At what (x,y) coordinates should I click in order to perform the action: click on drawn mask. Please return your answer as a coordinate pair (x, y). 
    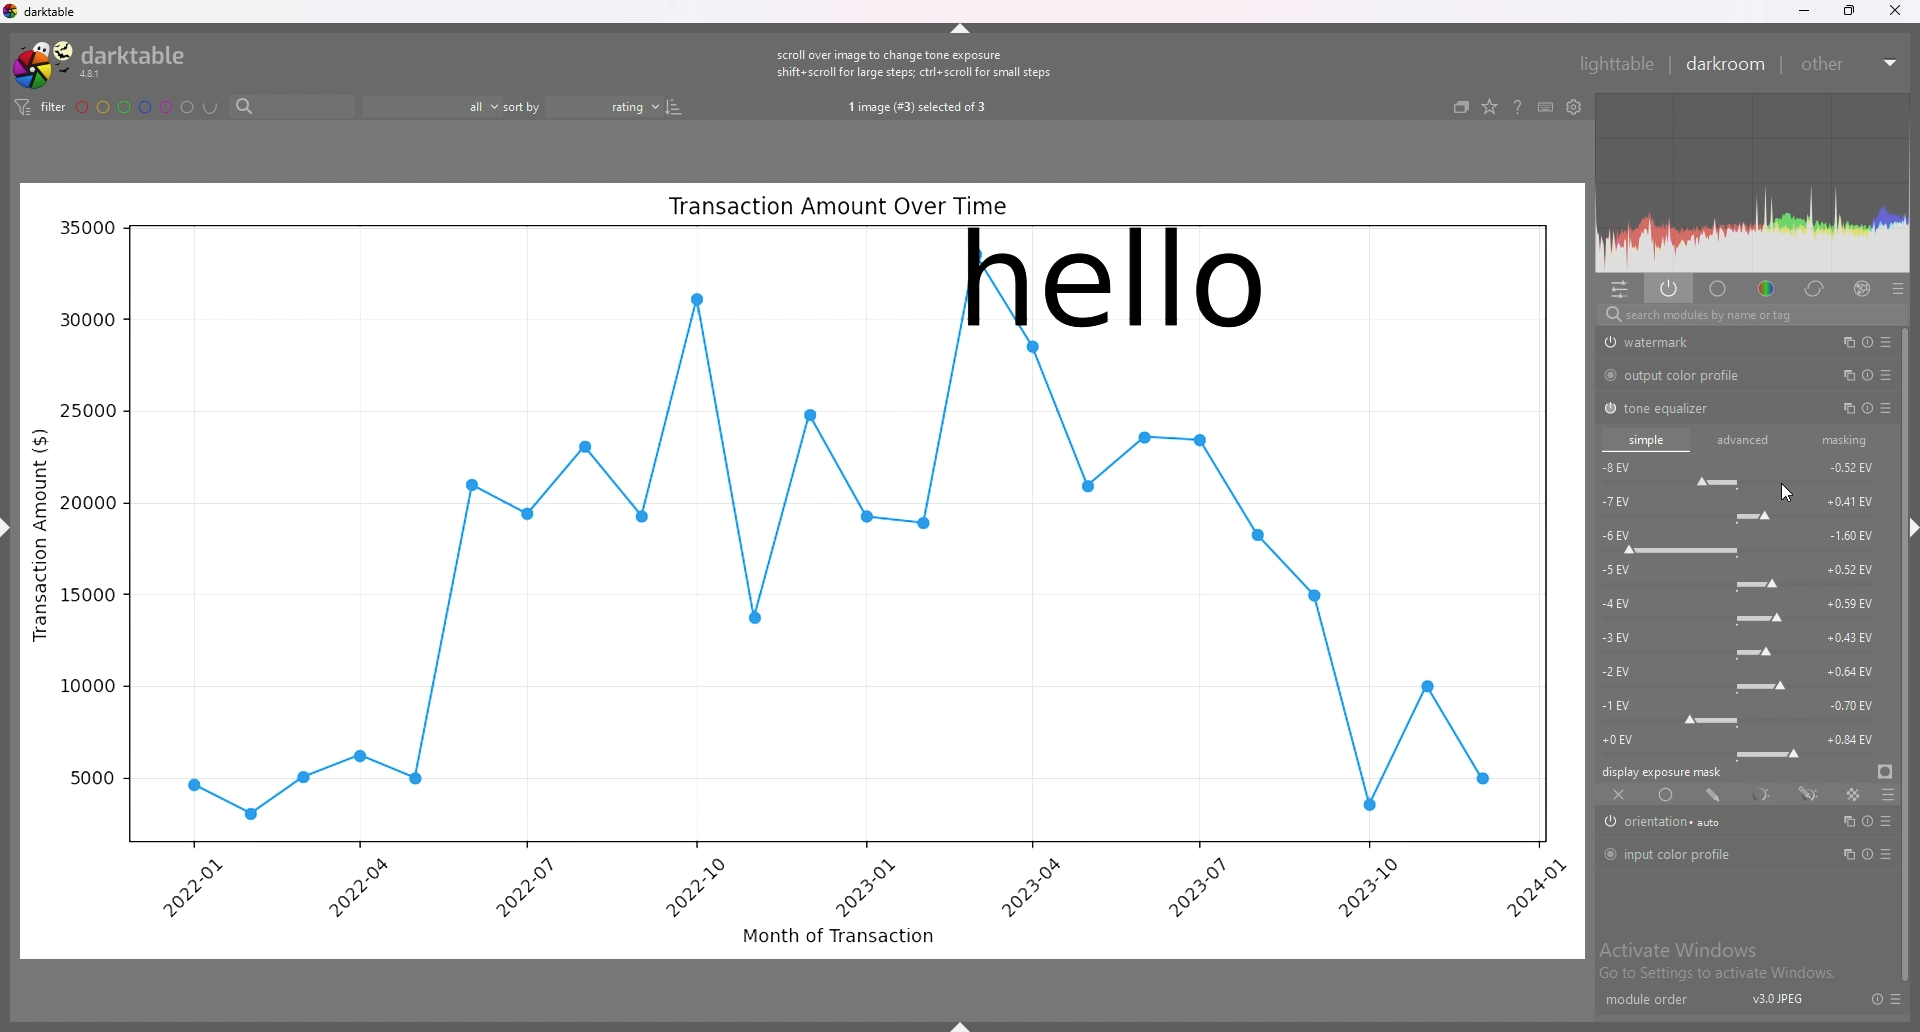
    Looking at the image, I should click on (1715, 795).